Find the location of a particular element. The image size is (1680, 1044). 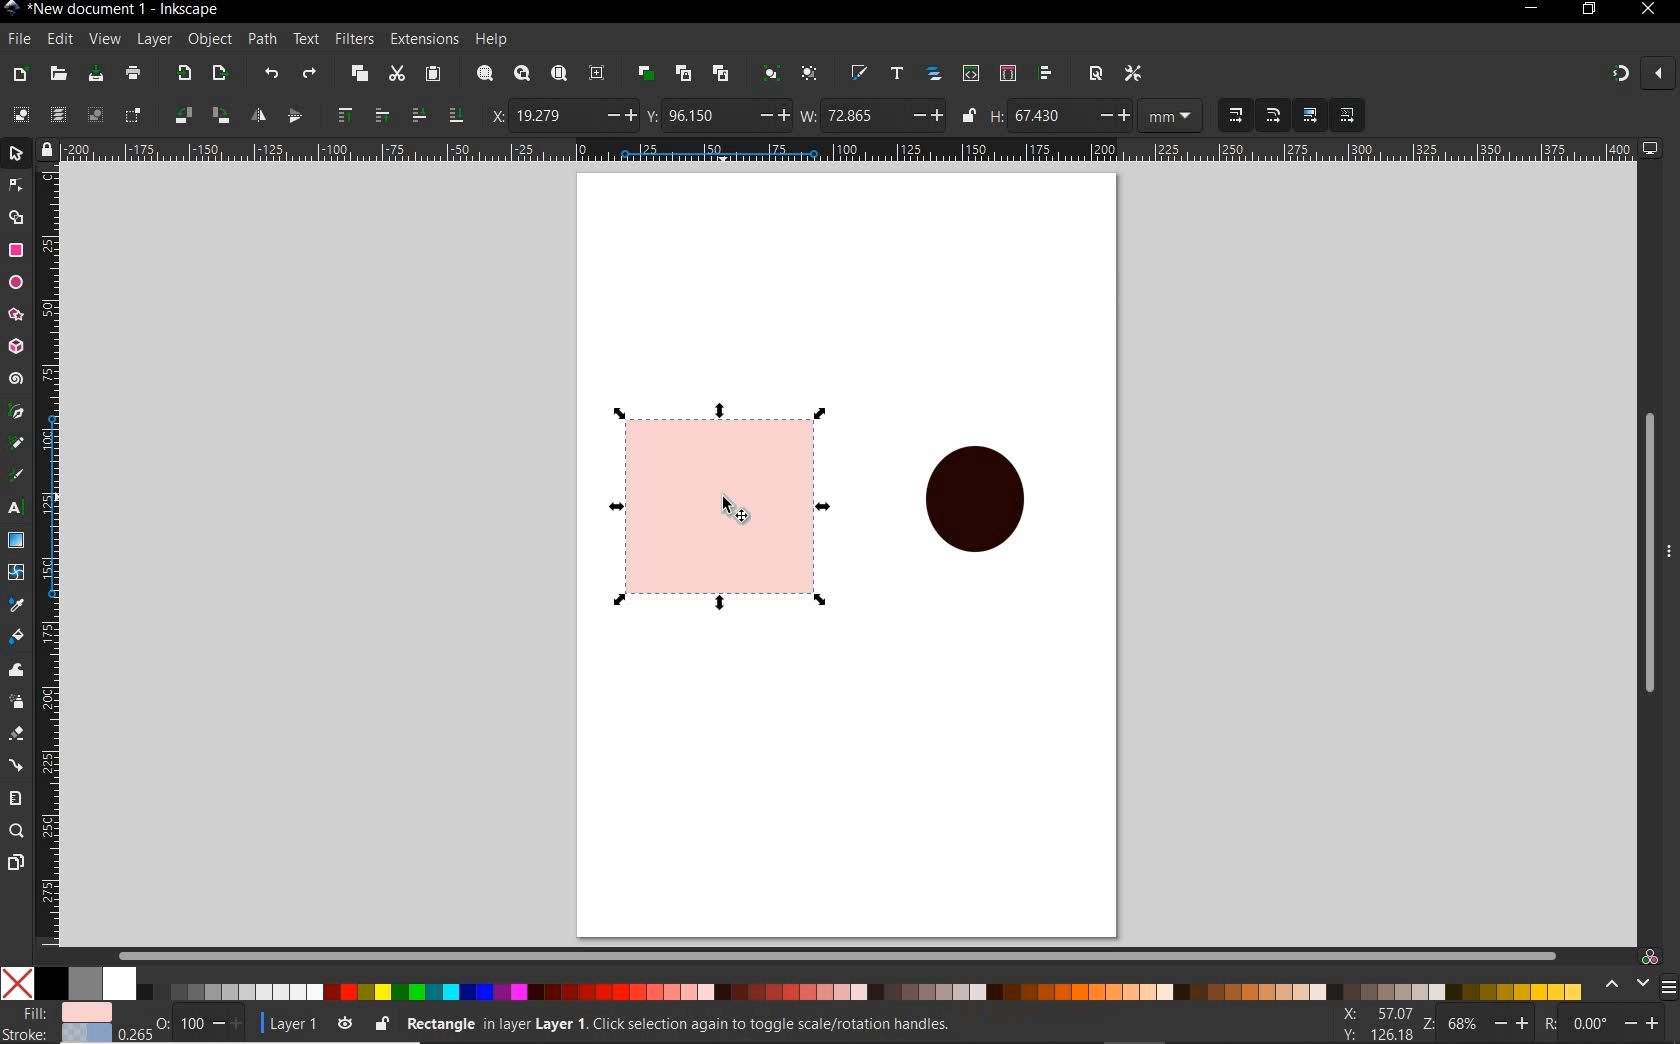

mesh tool is located at coordinates (16, 572).